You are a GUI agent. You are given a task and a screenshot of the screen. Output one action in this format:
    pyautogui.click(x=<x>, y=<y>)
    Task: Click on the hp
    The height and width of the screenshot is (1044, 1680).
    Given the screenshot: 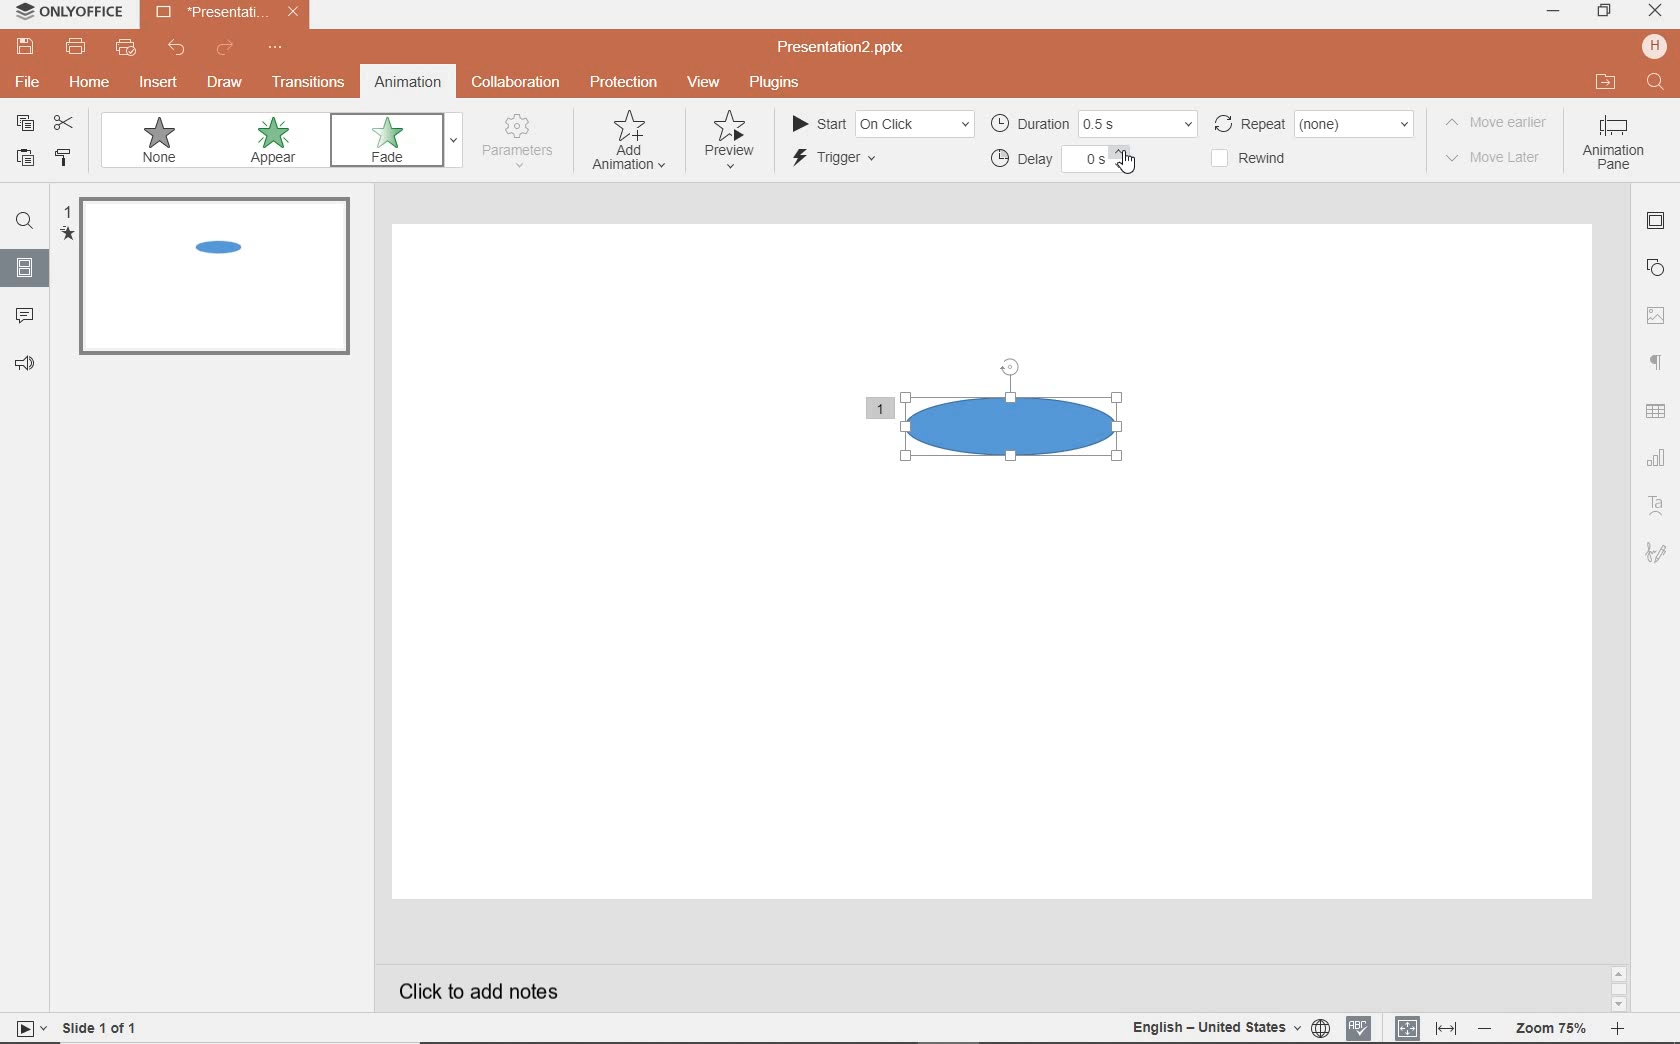 What is the action you would take?
    pyautogui.click(x=1654, y=45)
    